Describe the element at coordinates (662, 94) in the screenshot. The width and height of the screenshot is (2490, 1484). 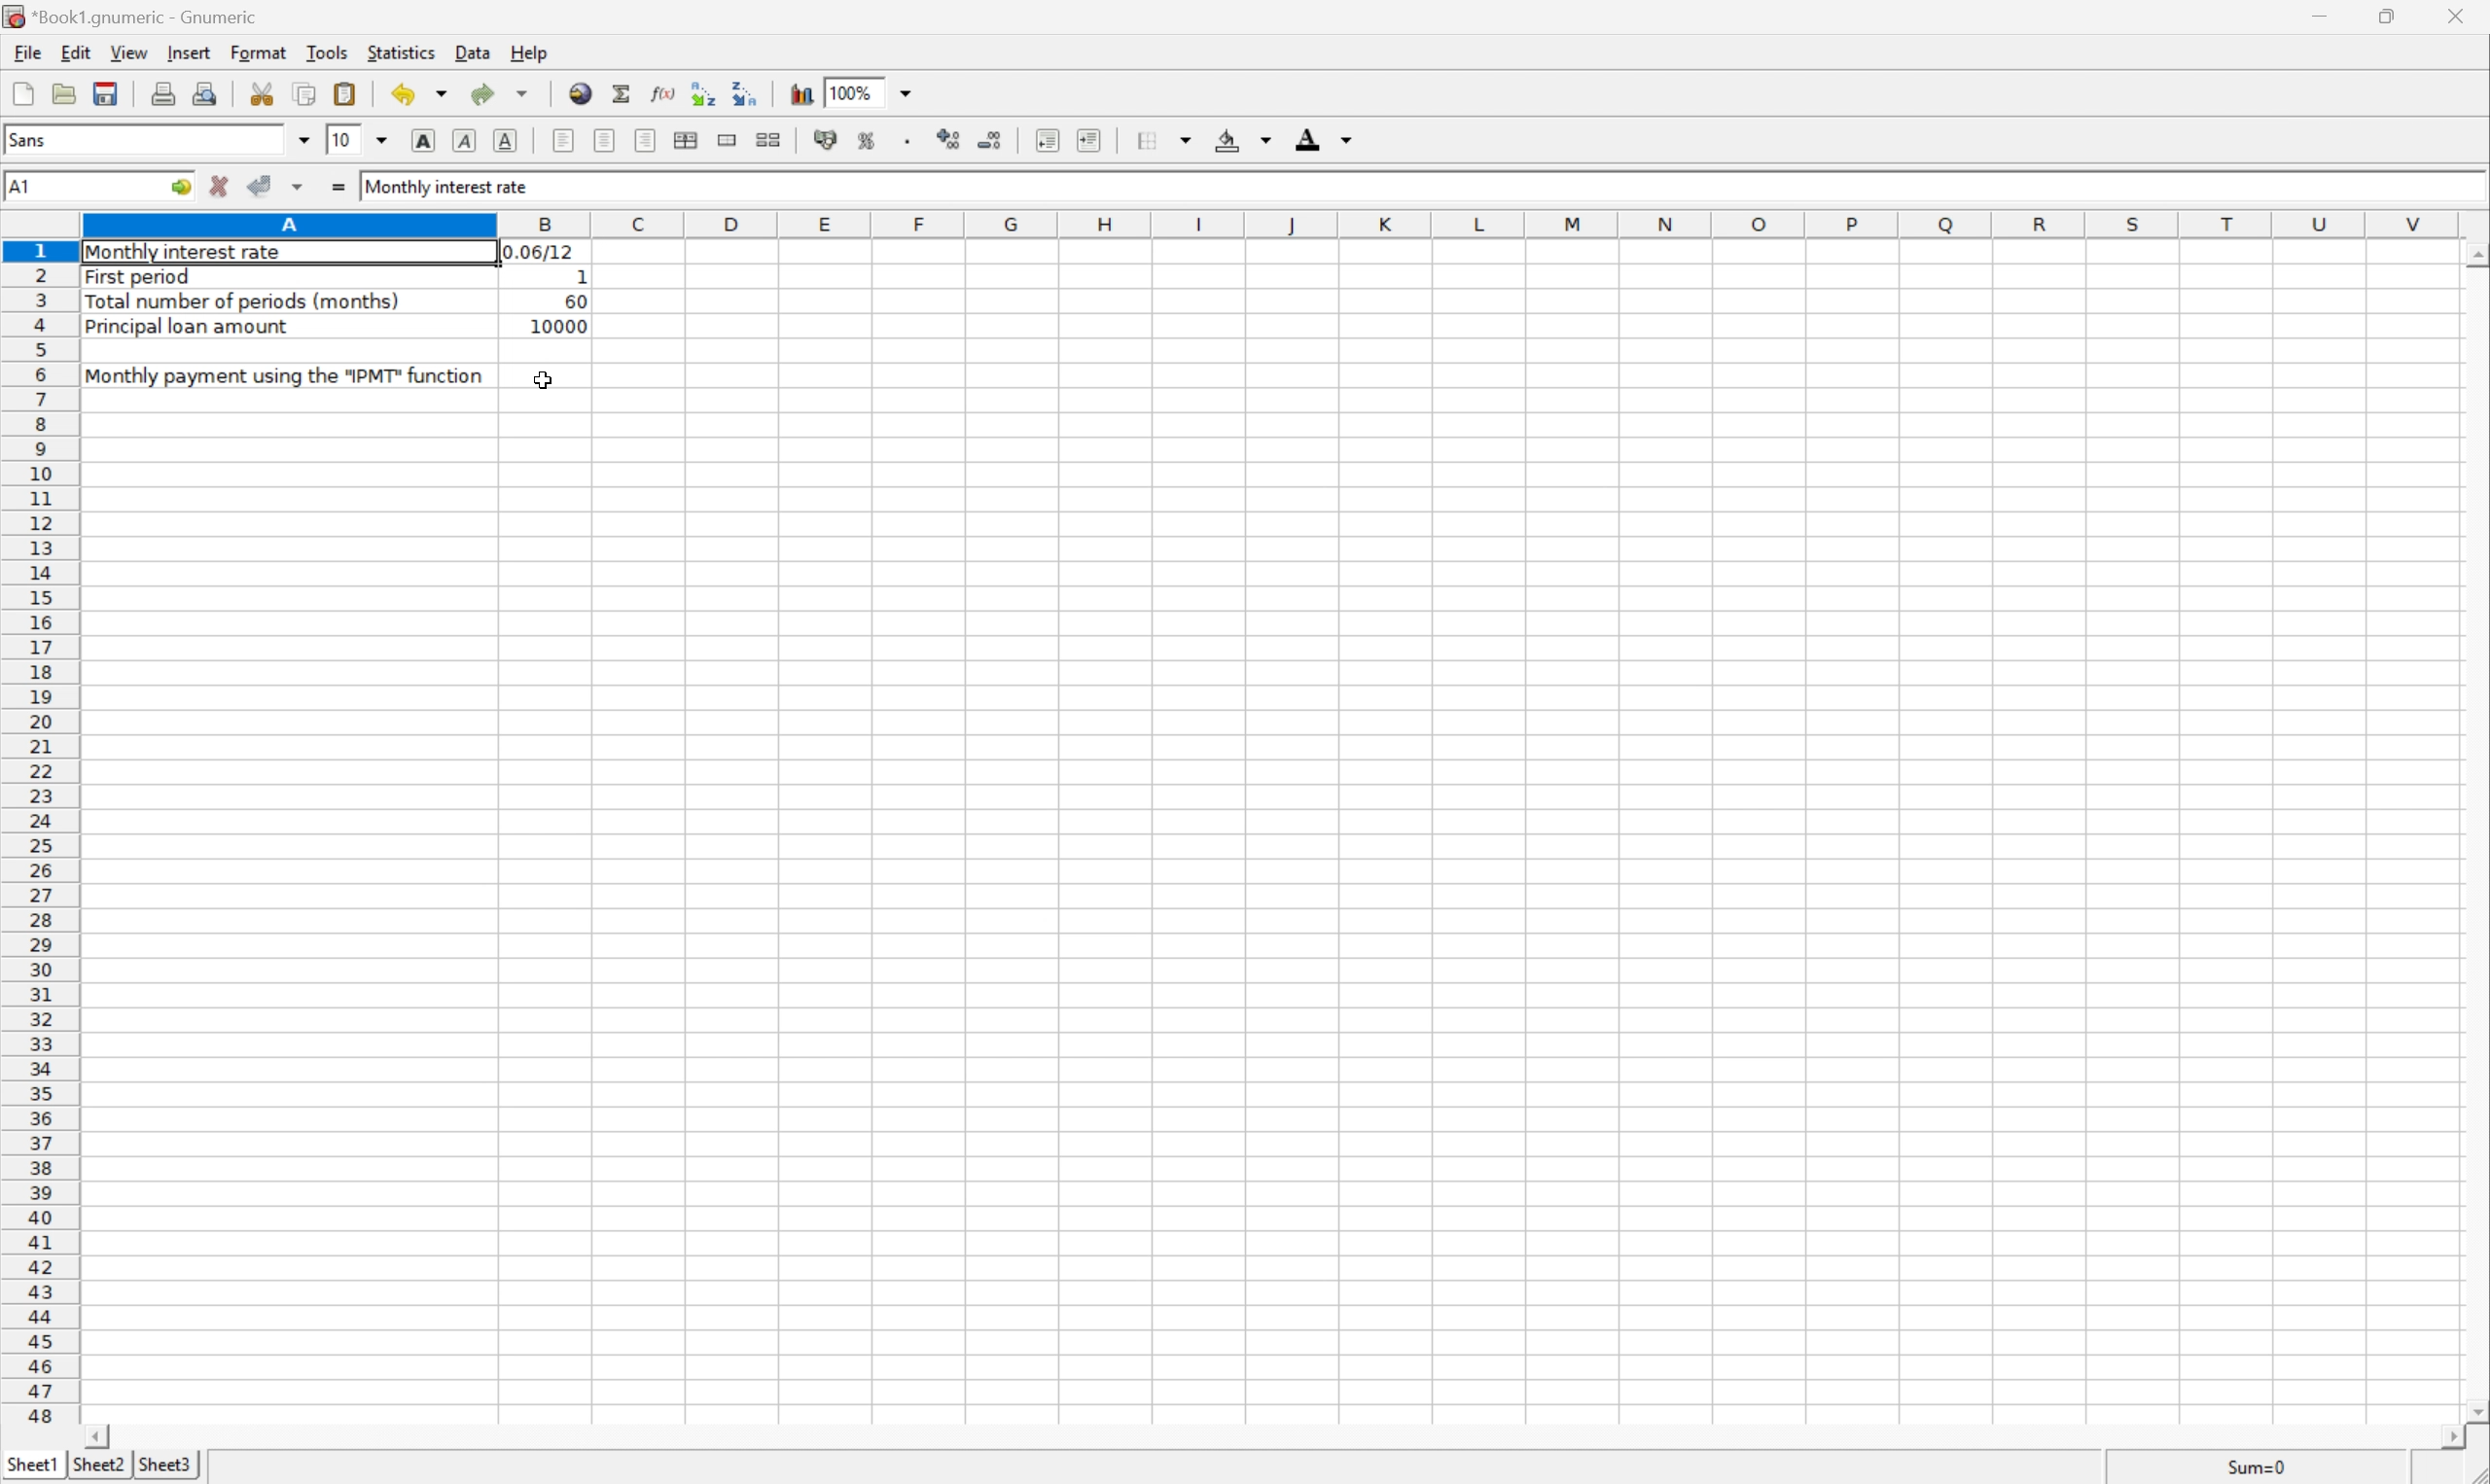
I see `Edit function in current cell` at that location.